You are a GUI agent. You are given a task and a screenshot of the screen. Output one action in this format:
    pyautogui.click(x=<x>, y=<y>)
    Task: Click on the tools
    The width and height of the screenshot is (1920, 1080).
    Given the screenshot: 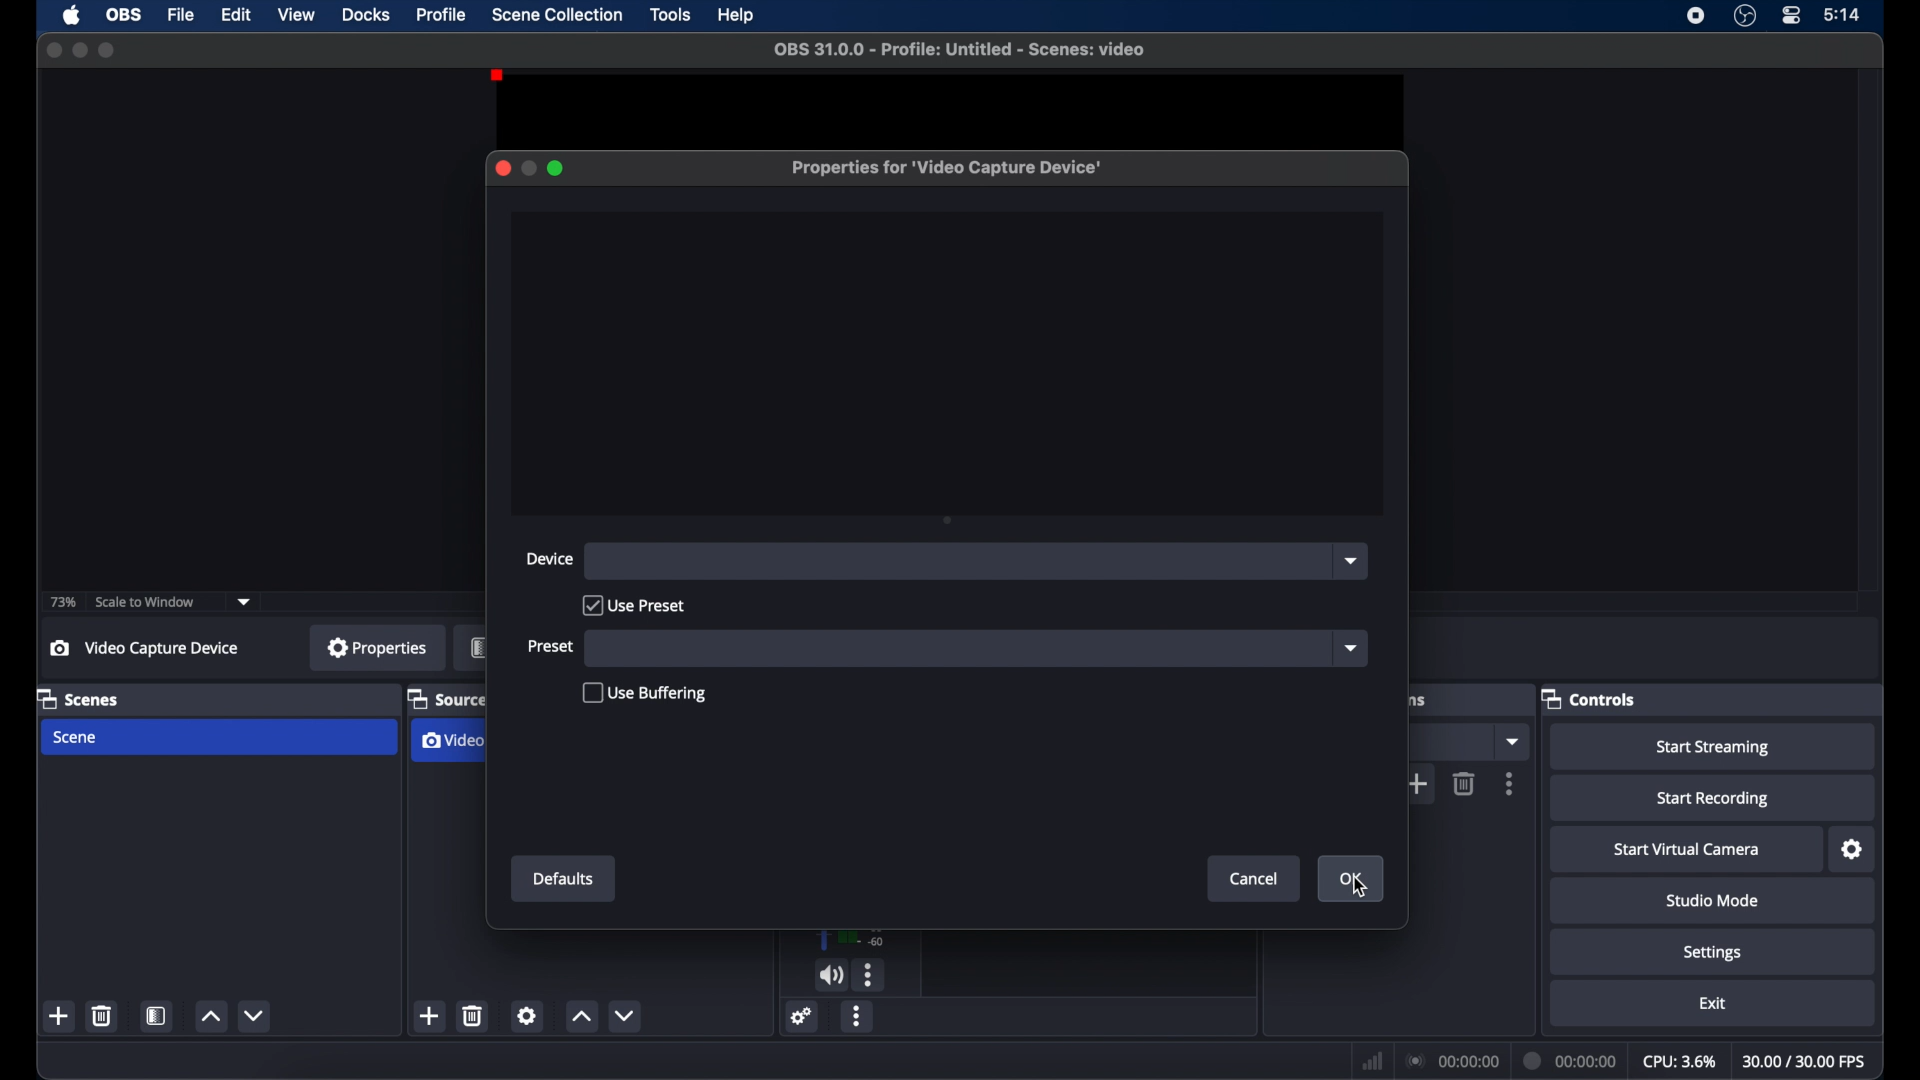 What is the action you would take?
    pyautogui.click(x=670, y=13)
    